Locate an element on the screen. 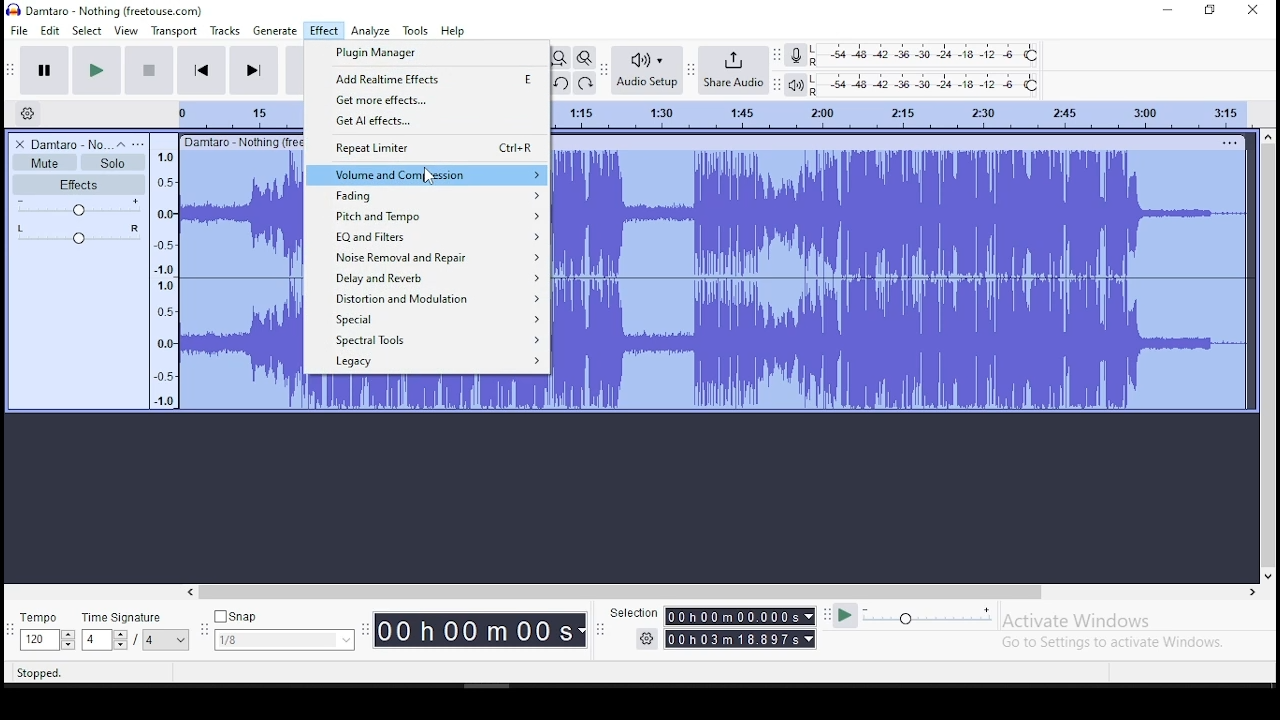 Image resolution: width=1280 pixels, height=720 pixels. minimize is located at coordinates (1164, 9).